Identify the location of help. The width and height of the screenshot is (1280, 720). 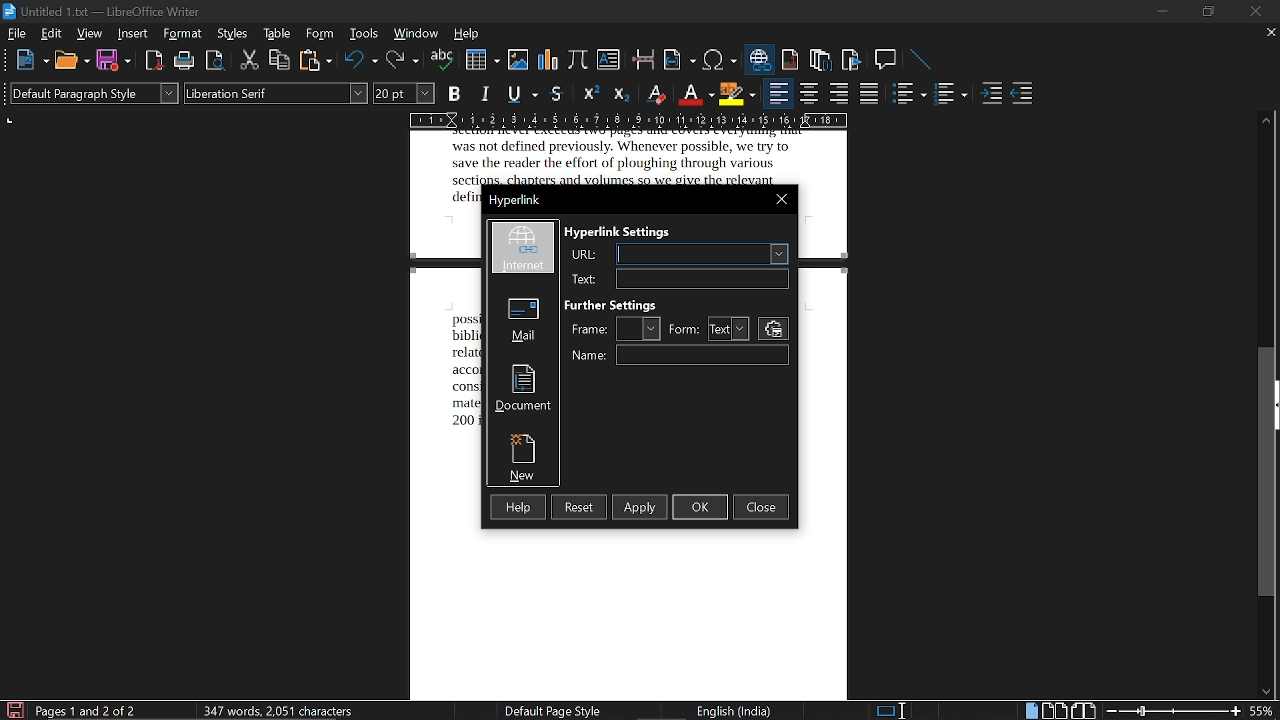
(466, 34).